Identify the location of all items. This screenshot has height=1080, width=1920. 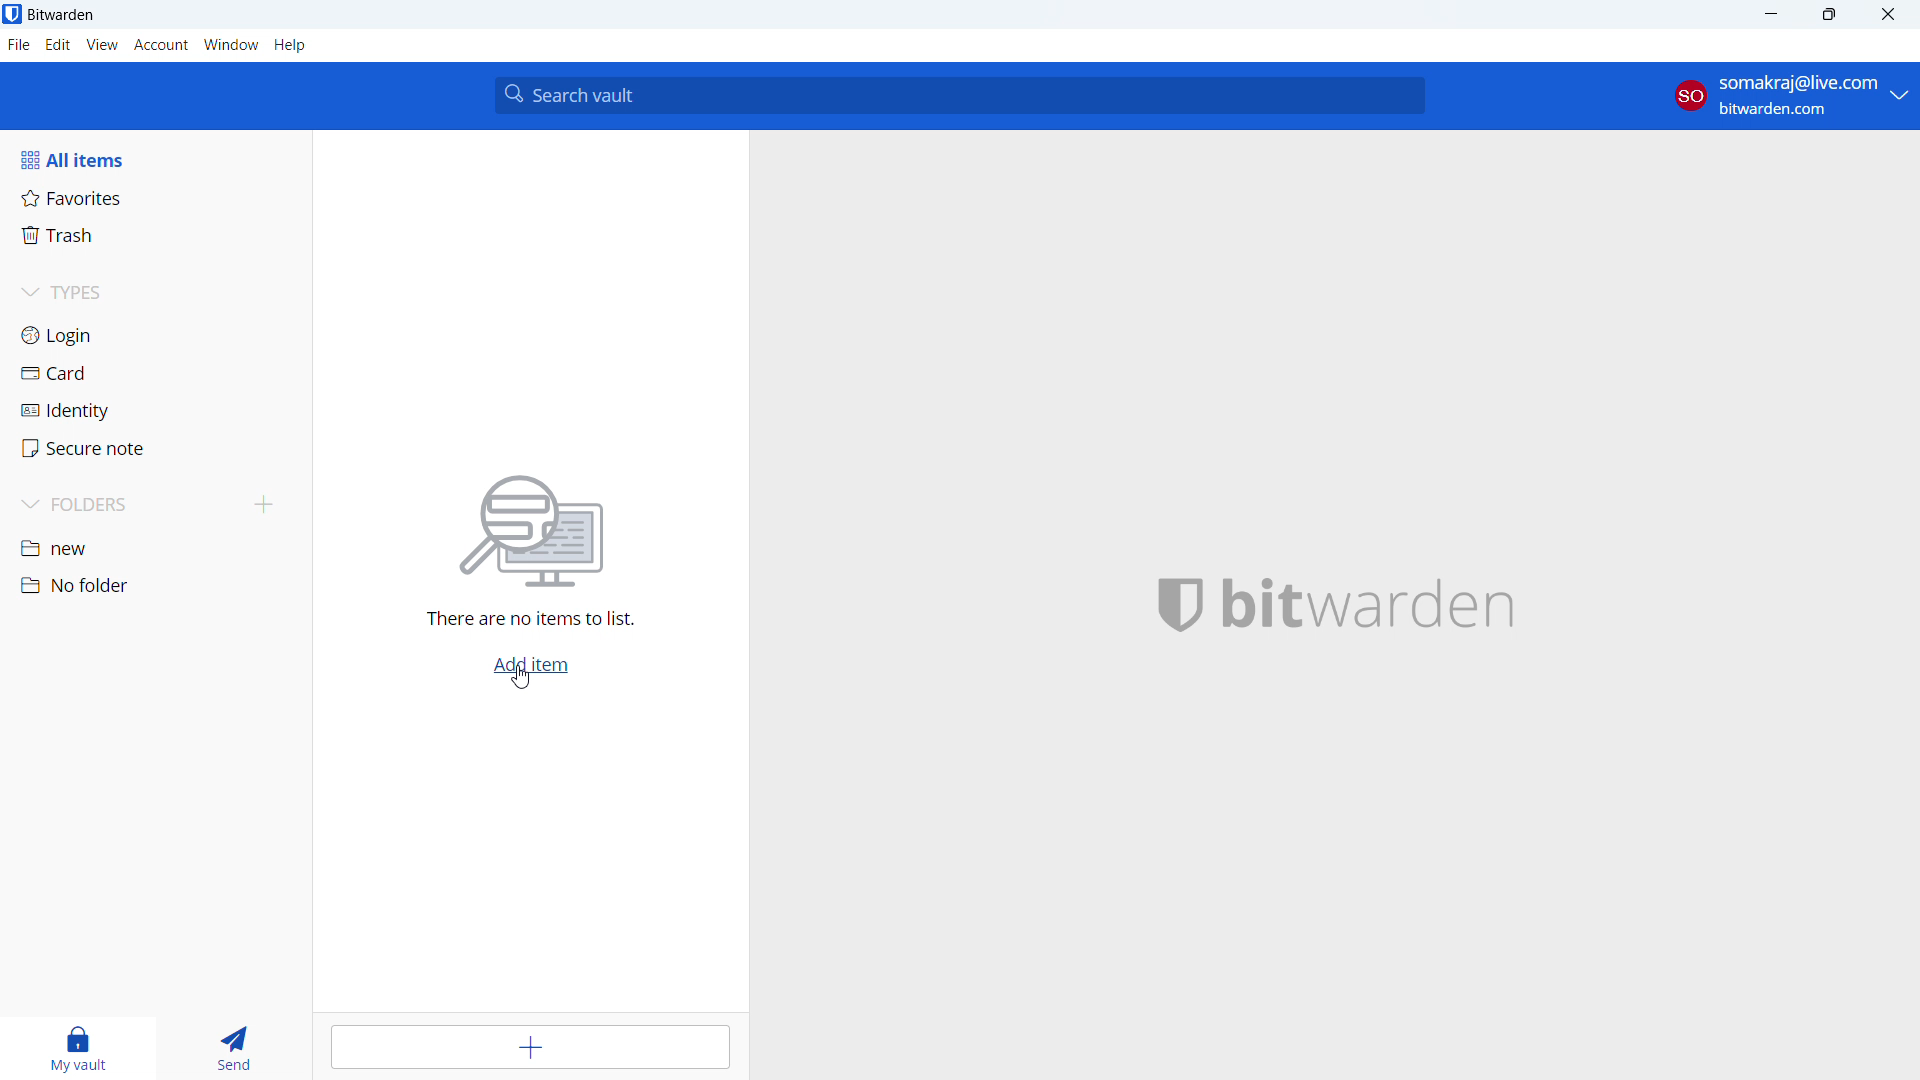
(155, 159).